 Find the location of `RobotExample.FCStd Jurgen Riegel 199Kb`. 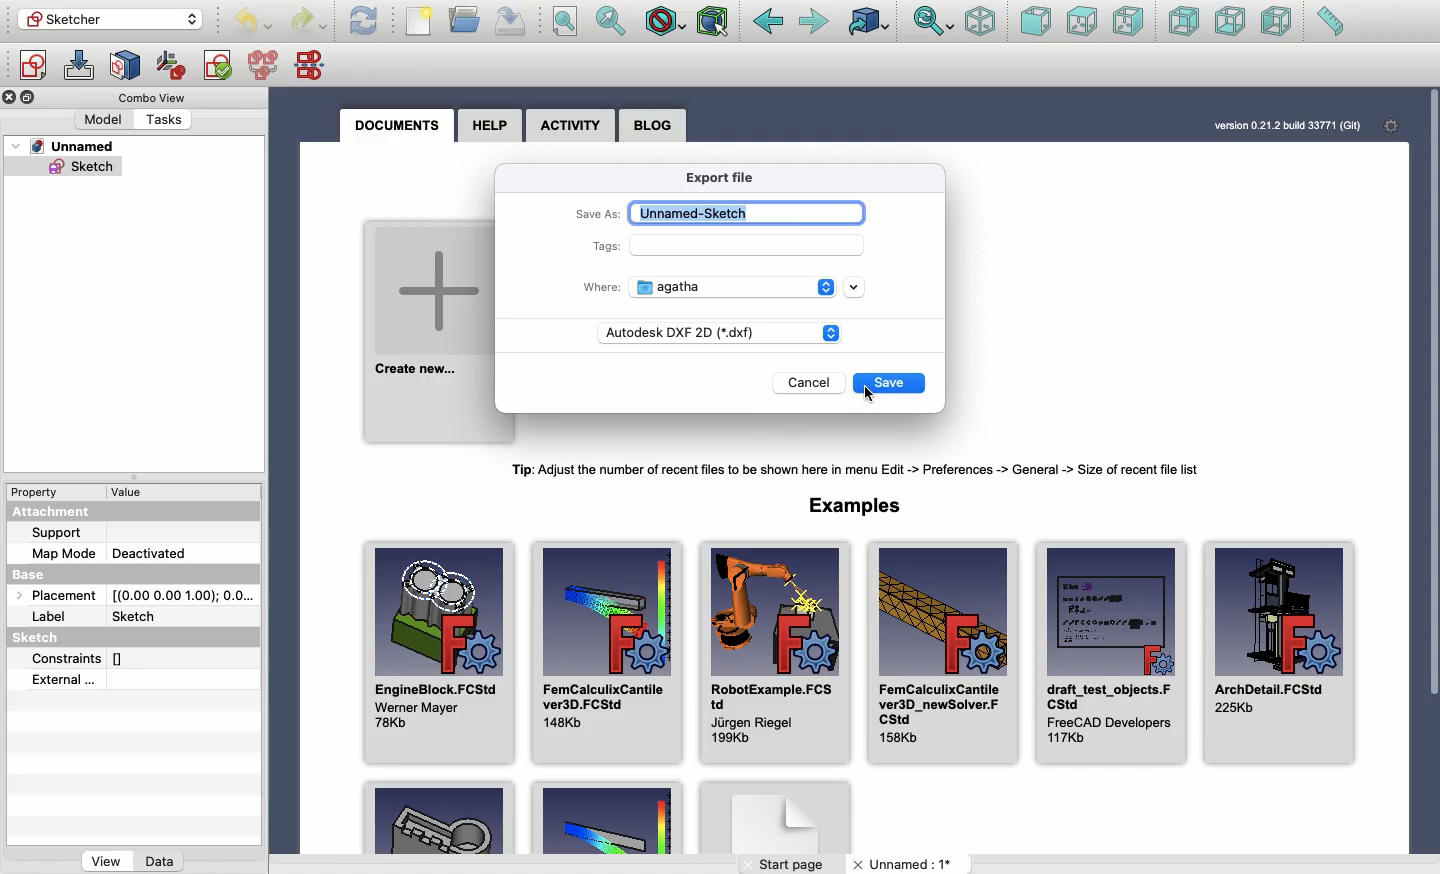

RobotExample.FCStd Jurgen Riegel 199Kb is located at coordinates (774, 651).